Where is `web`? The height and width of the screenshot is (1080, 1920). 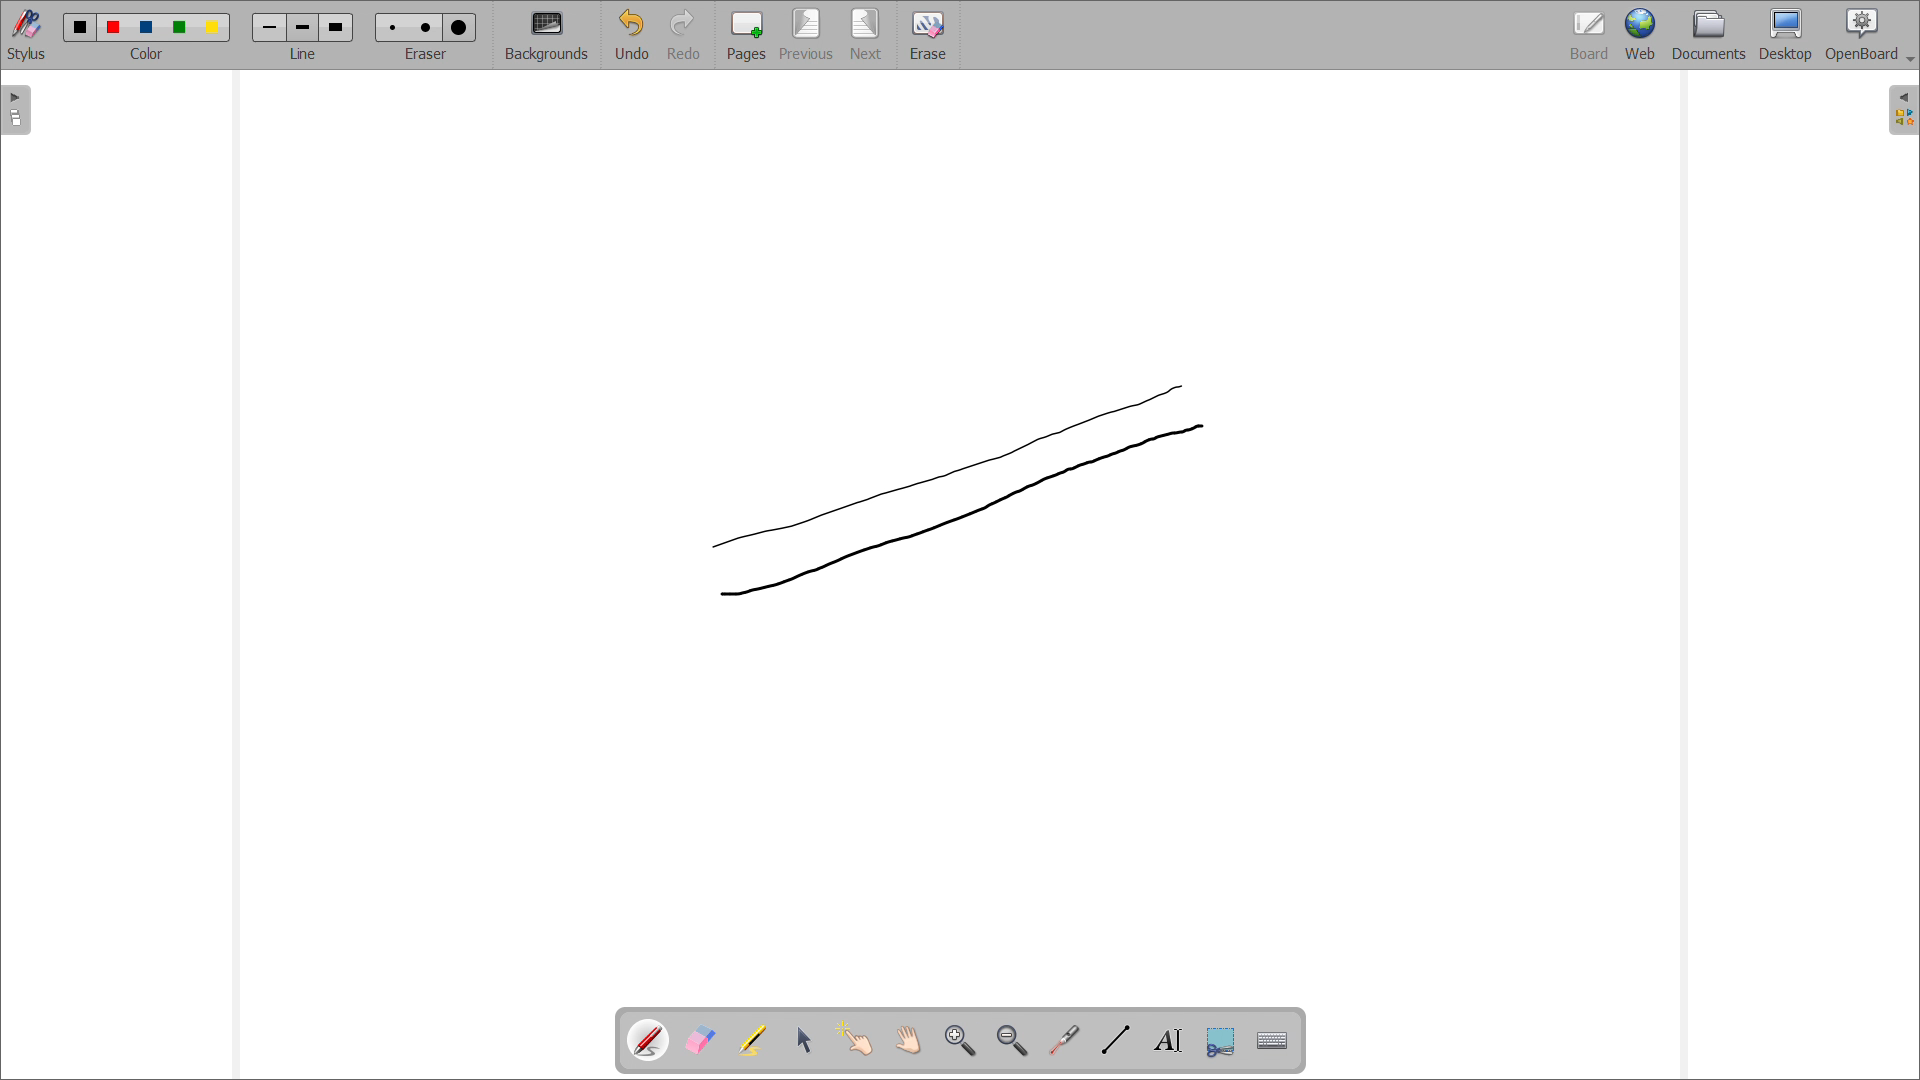
web is located at coordinates (1640, 35).